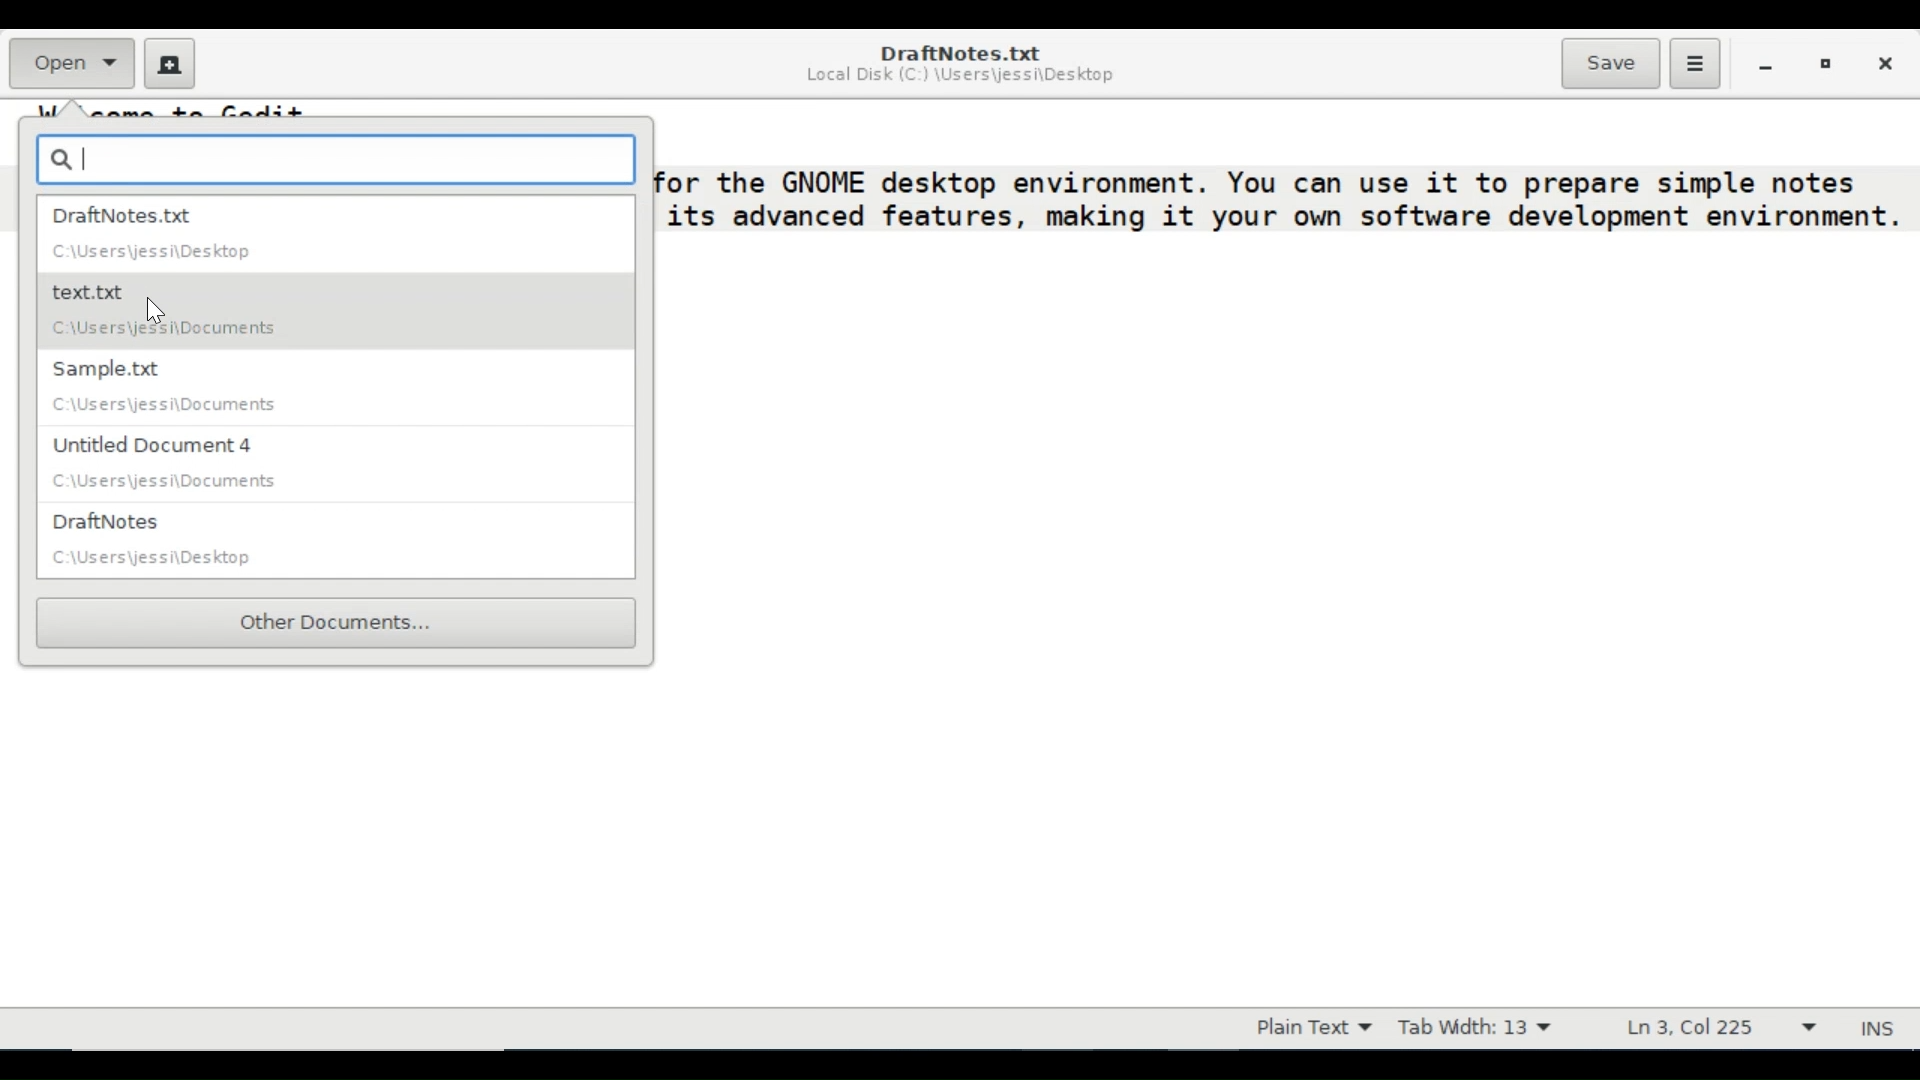  I want to click on Insert Mode, so click(1880, 1029).